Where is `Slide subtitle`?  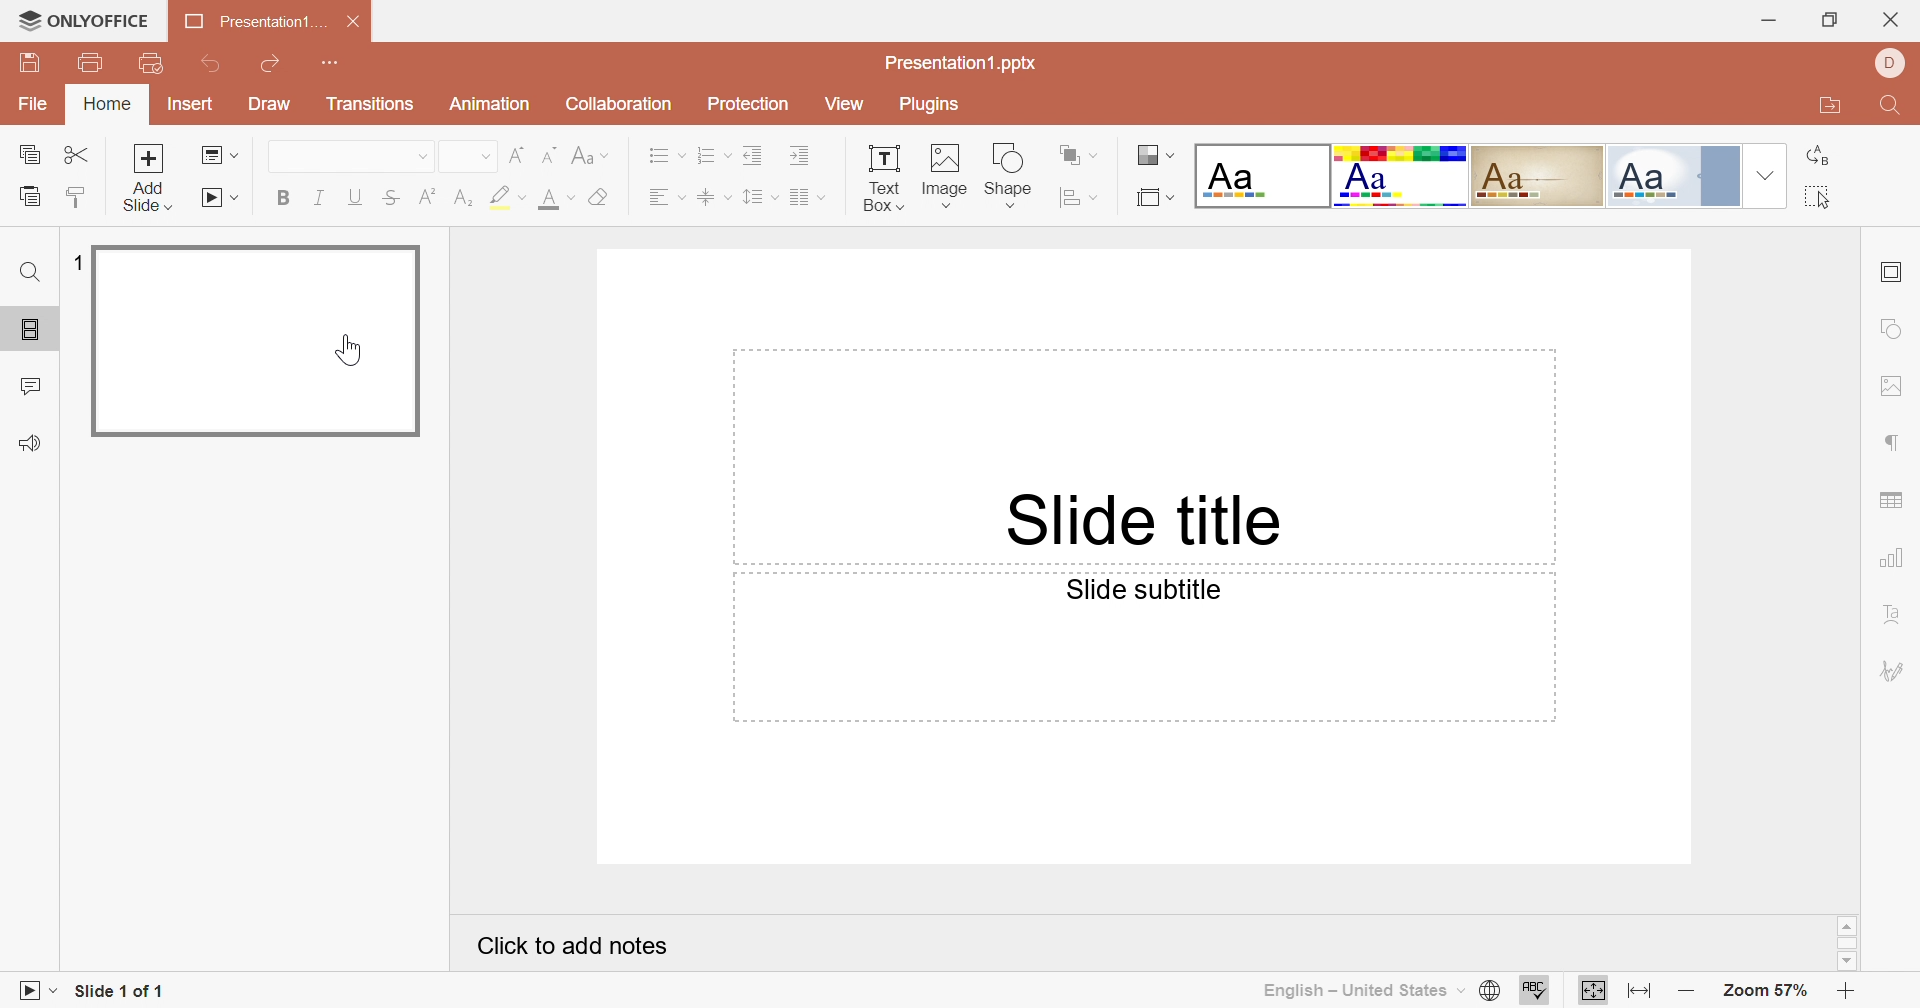 Slide subtitle is located at coordinates (1140, 592).